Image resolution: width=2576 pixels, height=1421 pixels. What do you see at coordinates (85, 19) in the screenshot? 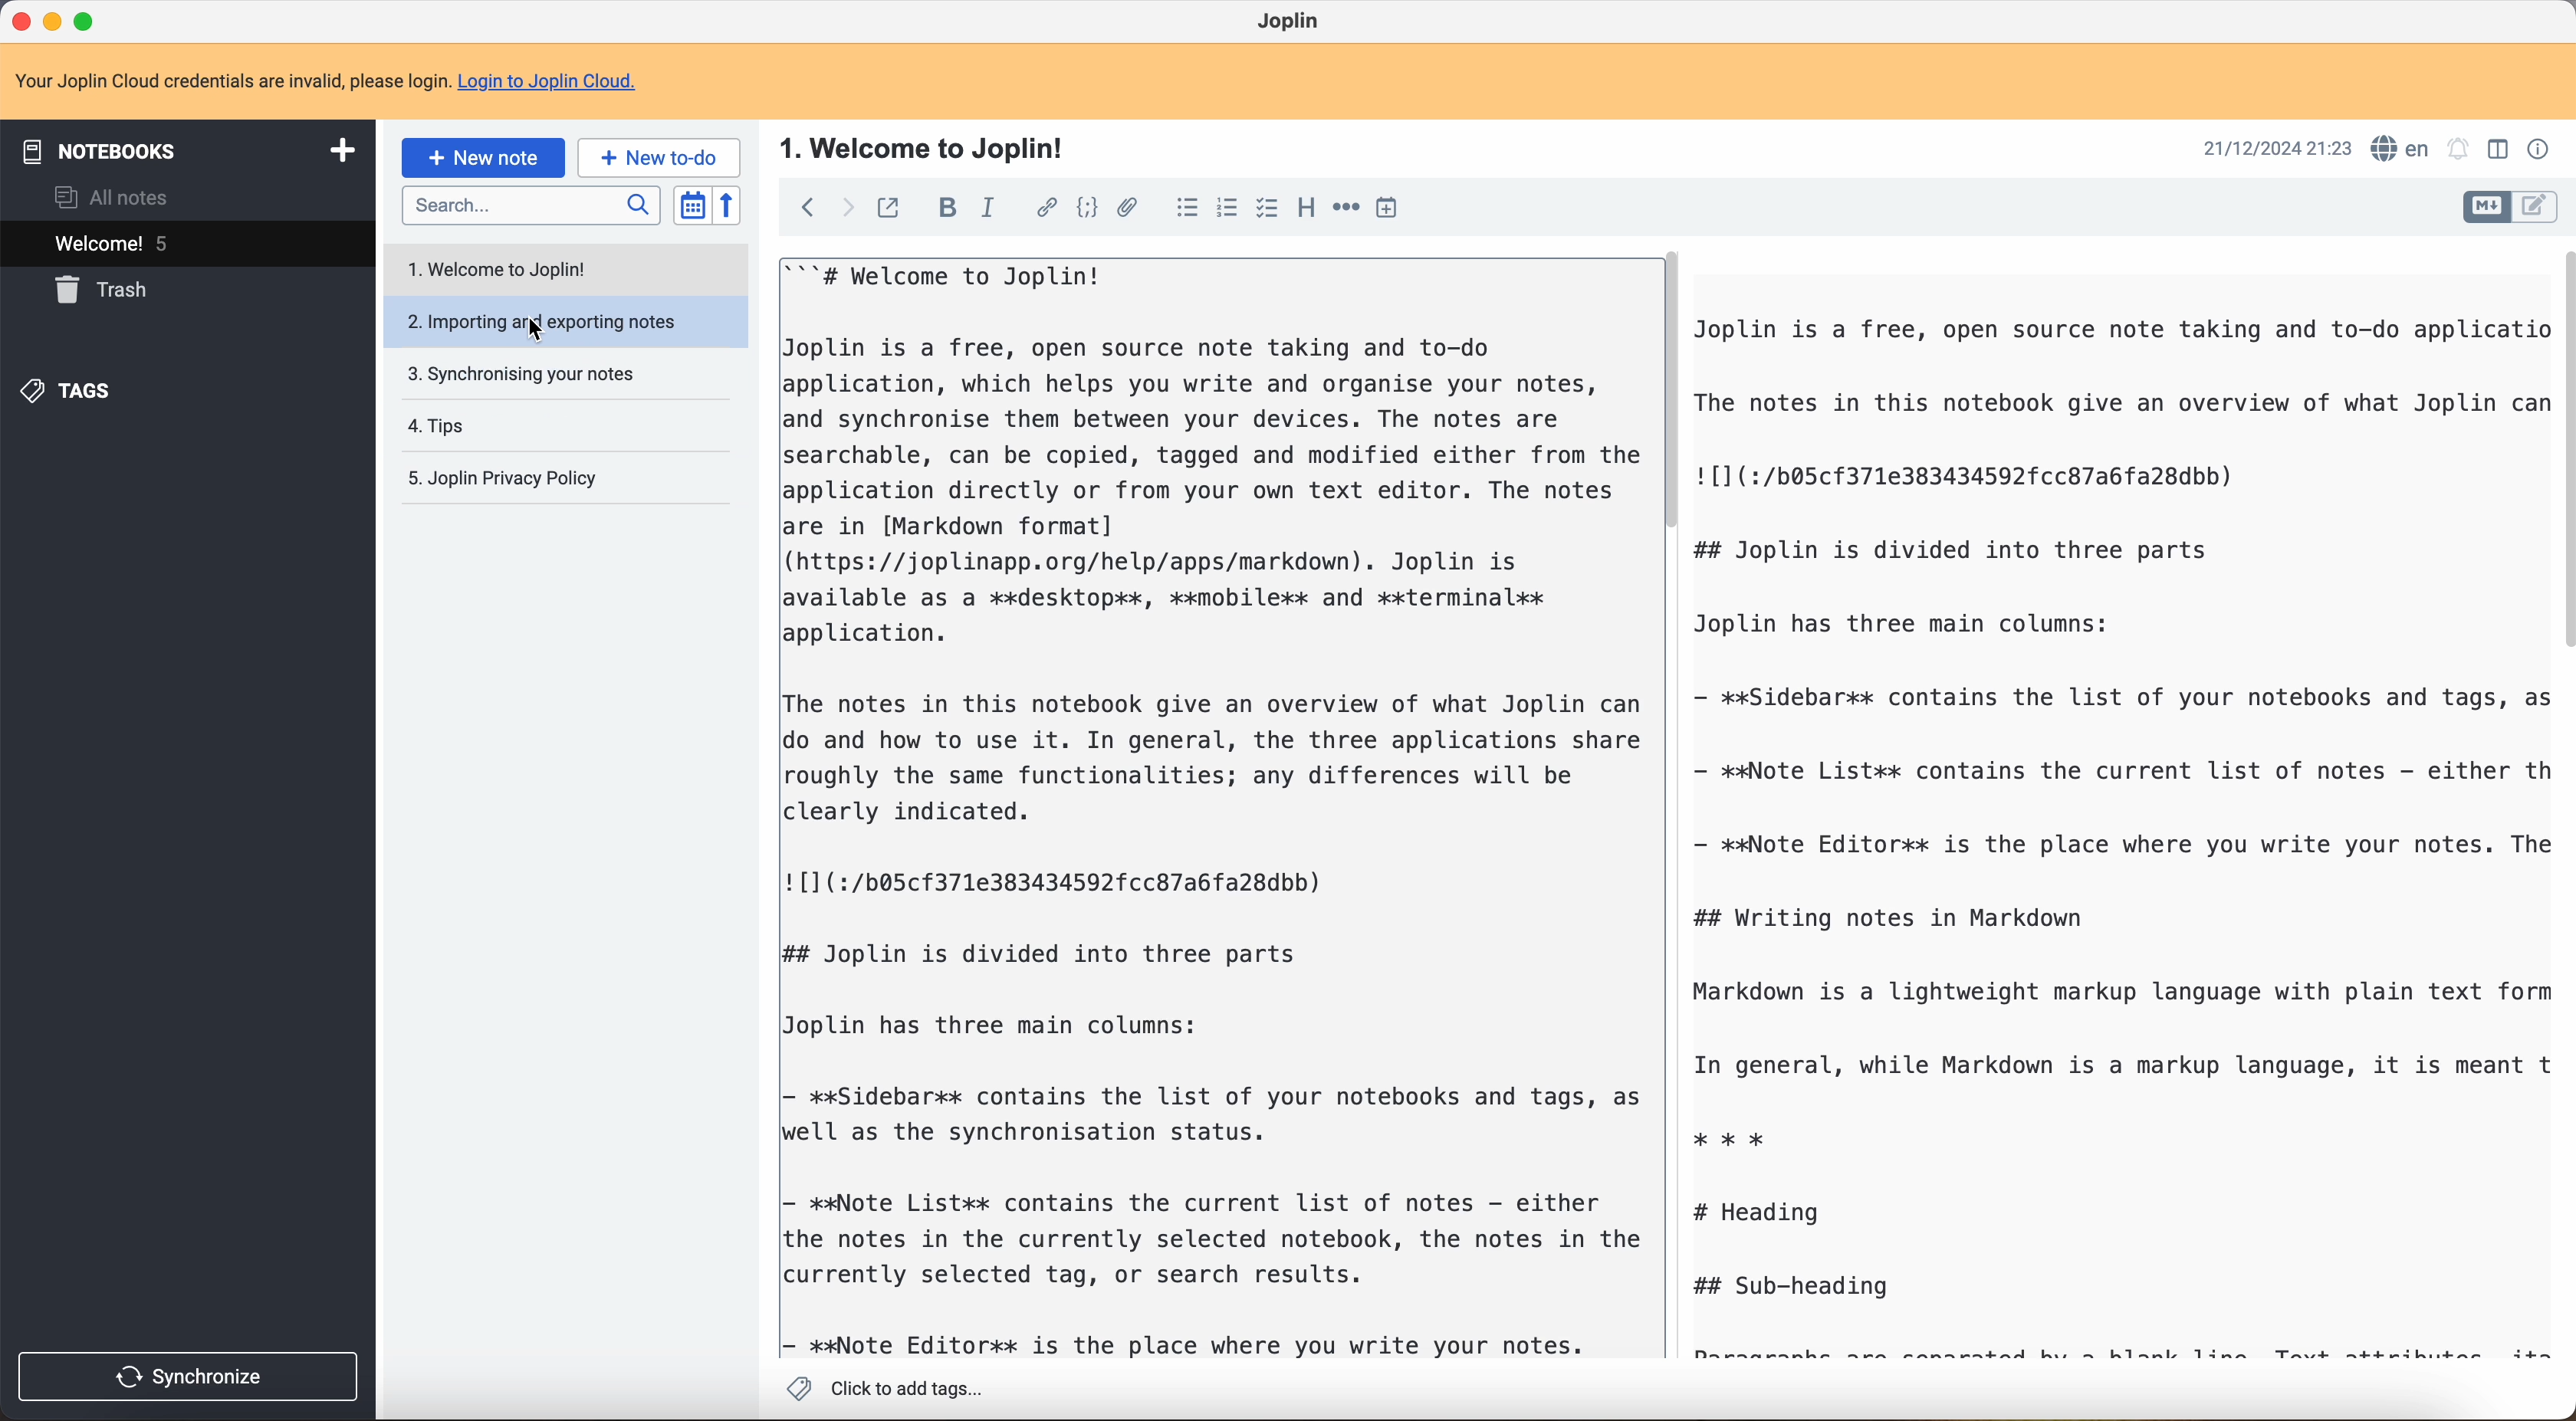
I see `maximize` at bounding box center [85, 19].